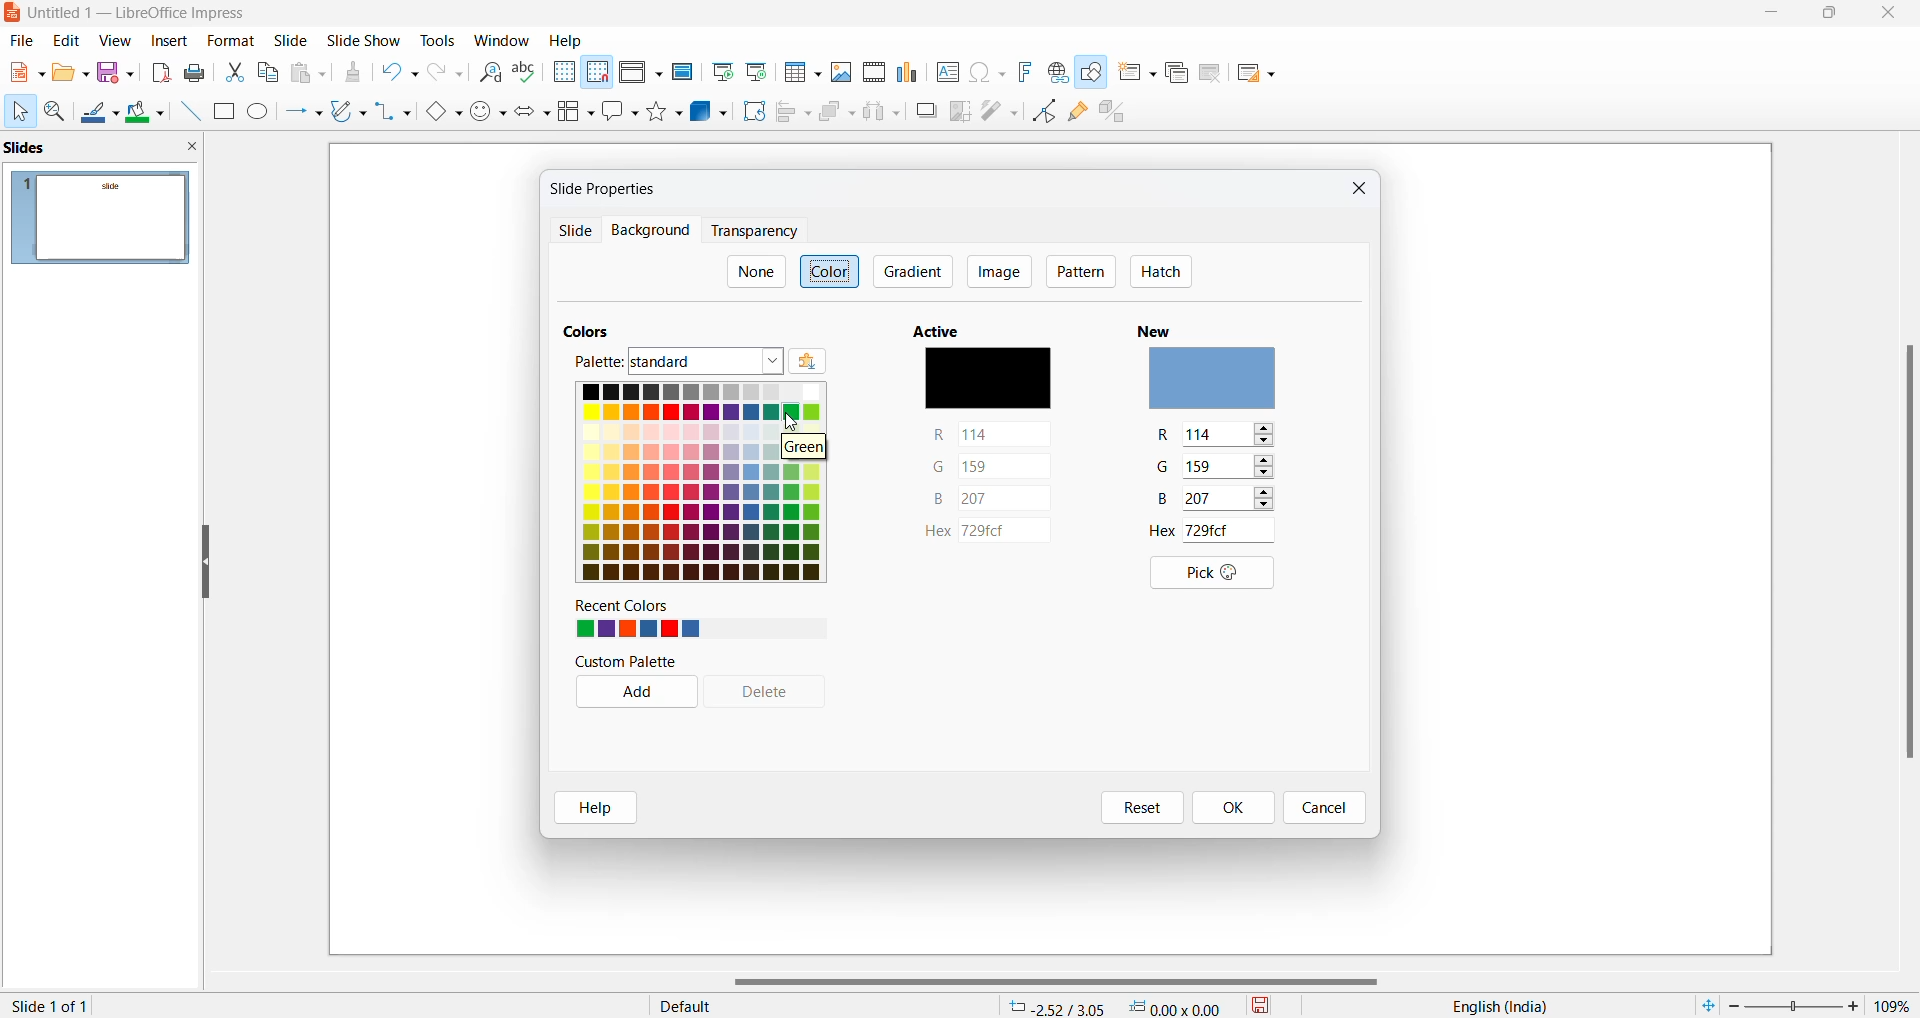 The image size is (1920, 1018). What do you see at coordinates (943, 330) in the screenshot?
I see `active ` at bounding box center [943, 330].